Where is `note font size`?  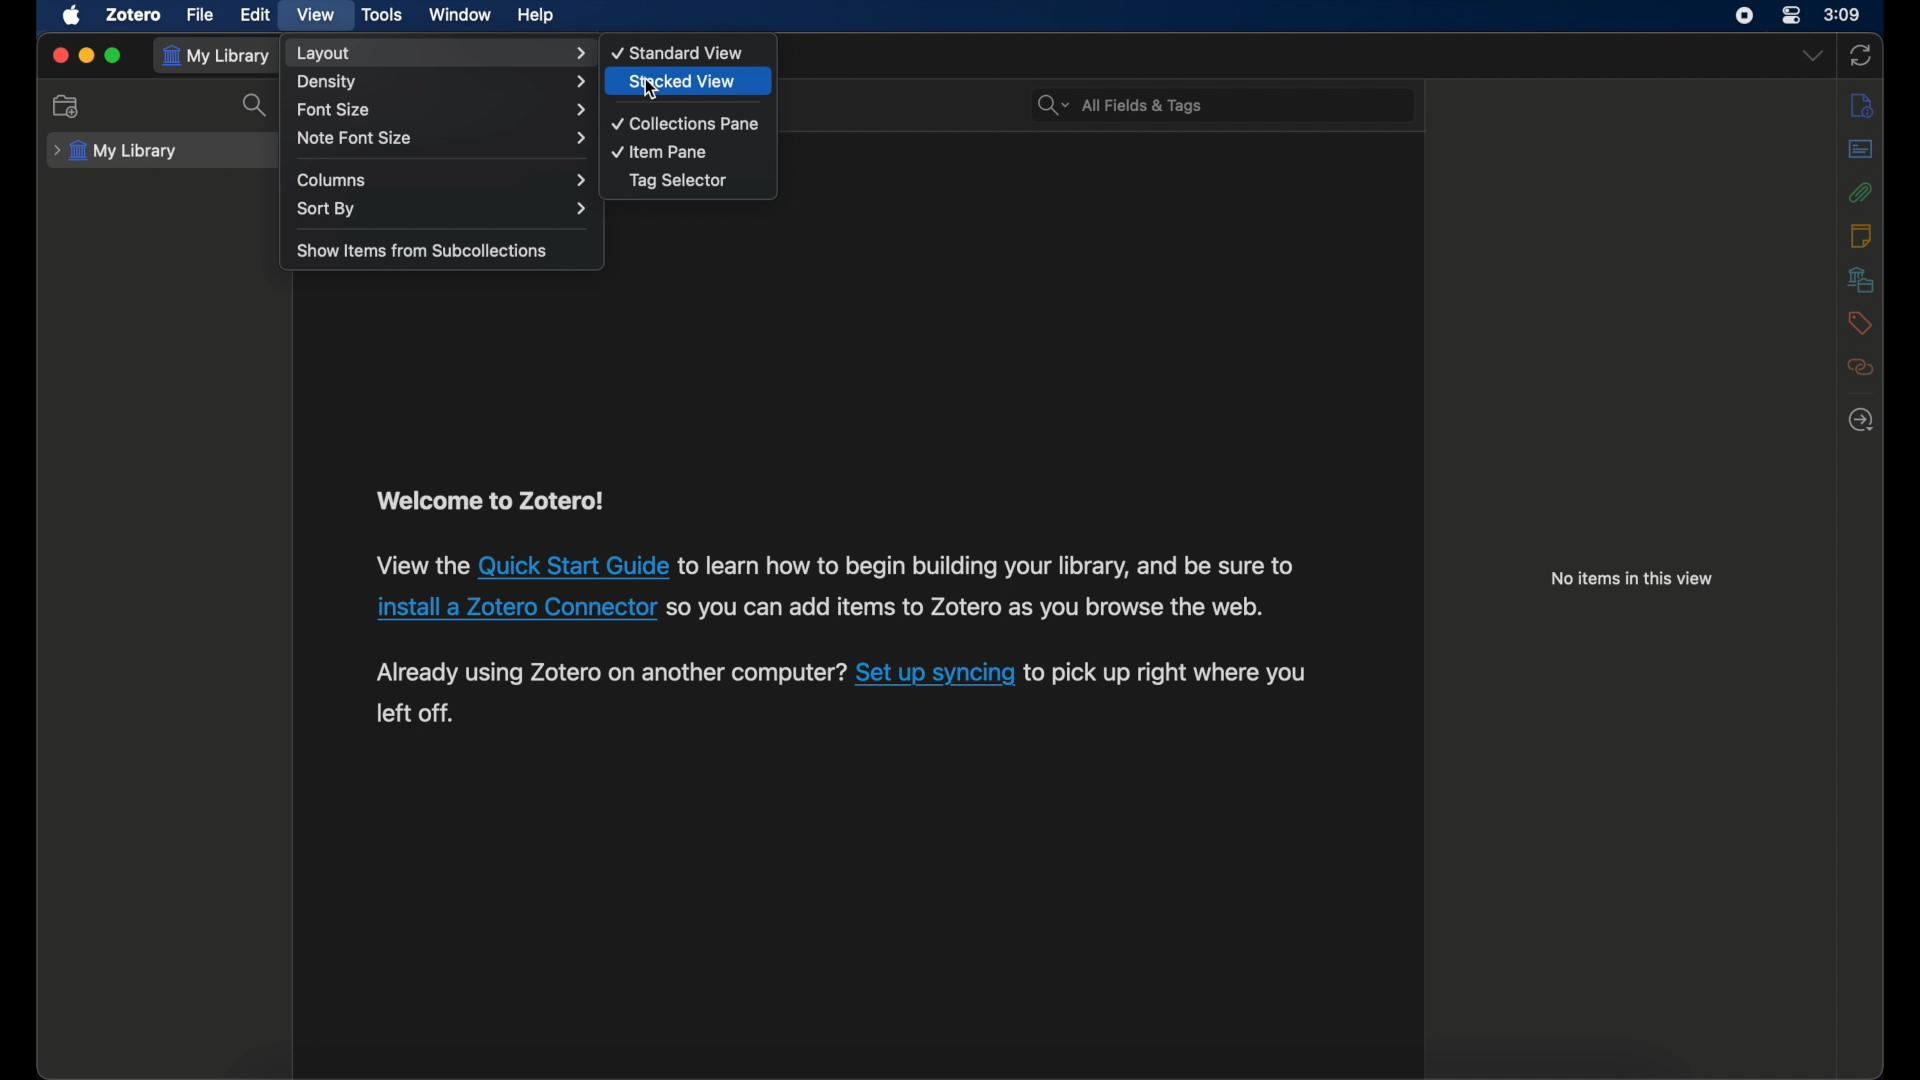
note font size is located at coordinates (442, 138).